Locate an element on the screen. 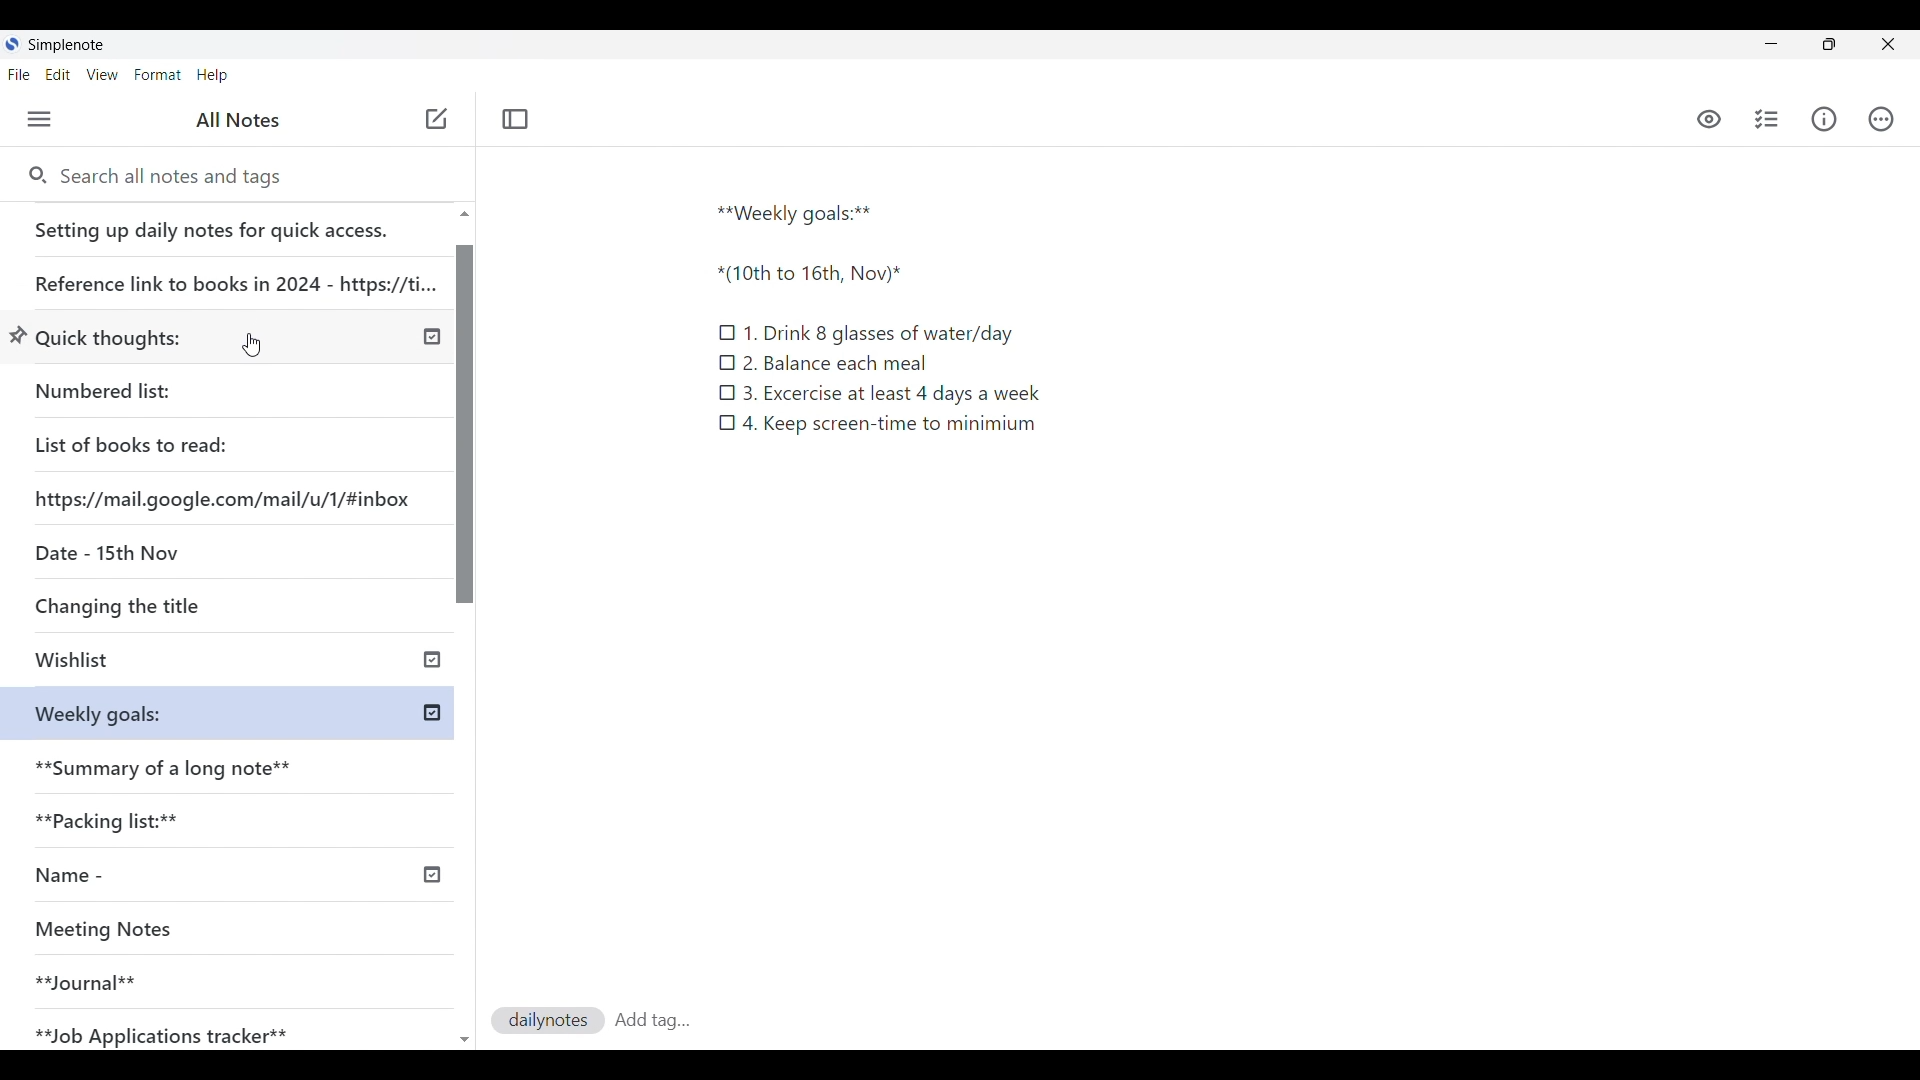 The height and width of the screenshot is (1080, 1920). List of books is located at coordinates (133, 442).